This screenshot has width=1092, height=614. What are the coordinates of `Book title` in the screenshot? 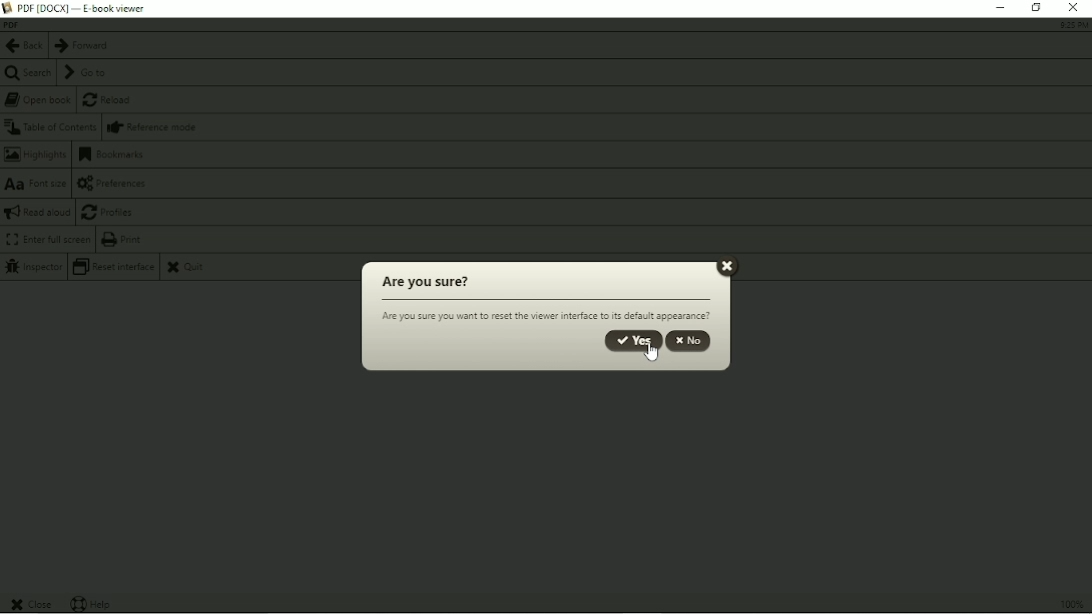 It's located at (12, 25).